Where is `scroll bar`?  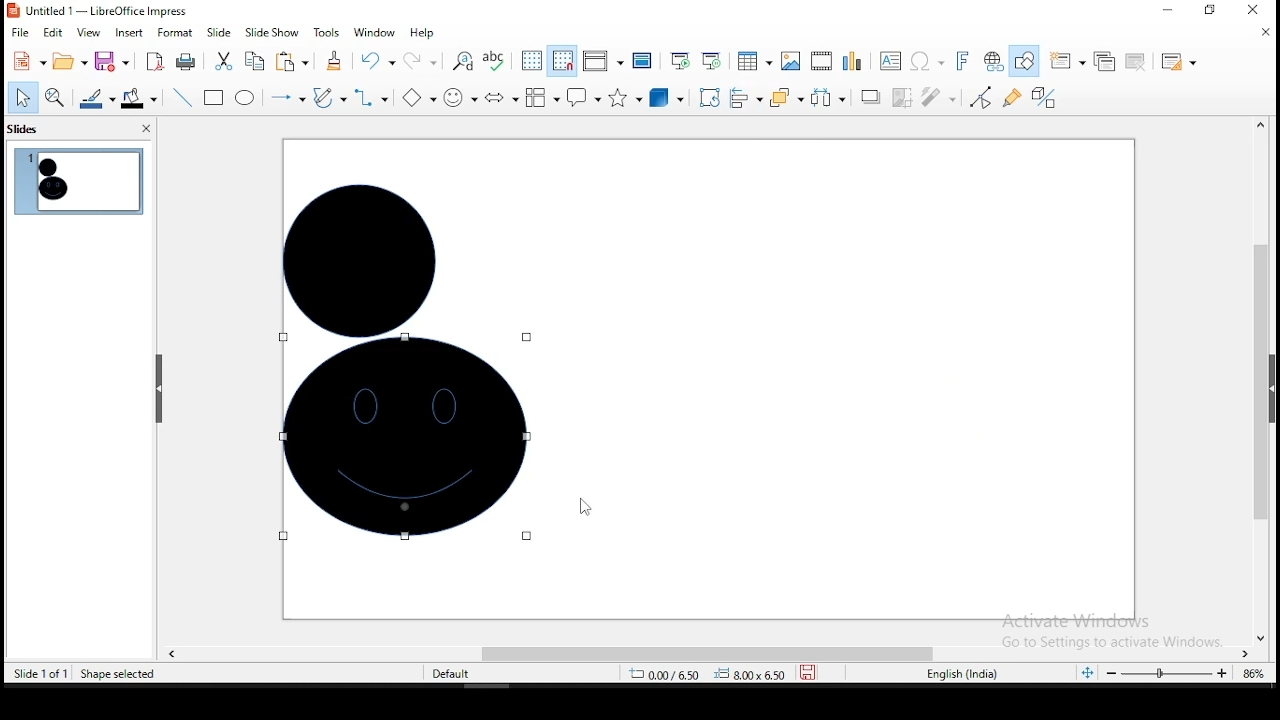
scroll bar is located at coordinates (1260, 379).